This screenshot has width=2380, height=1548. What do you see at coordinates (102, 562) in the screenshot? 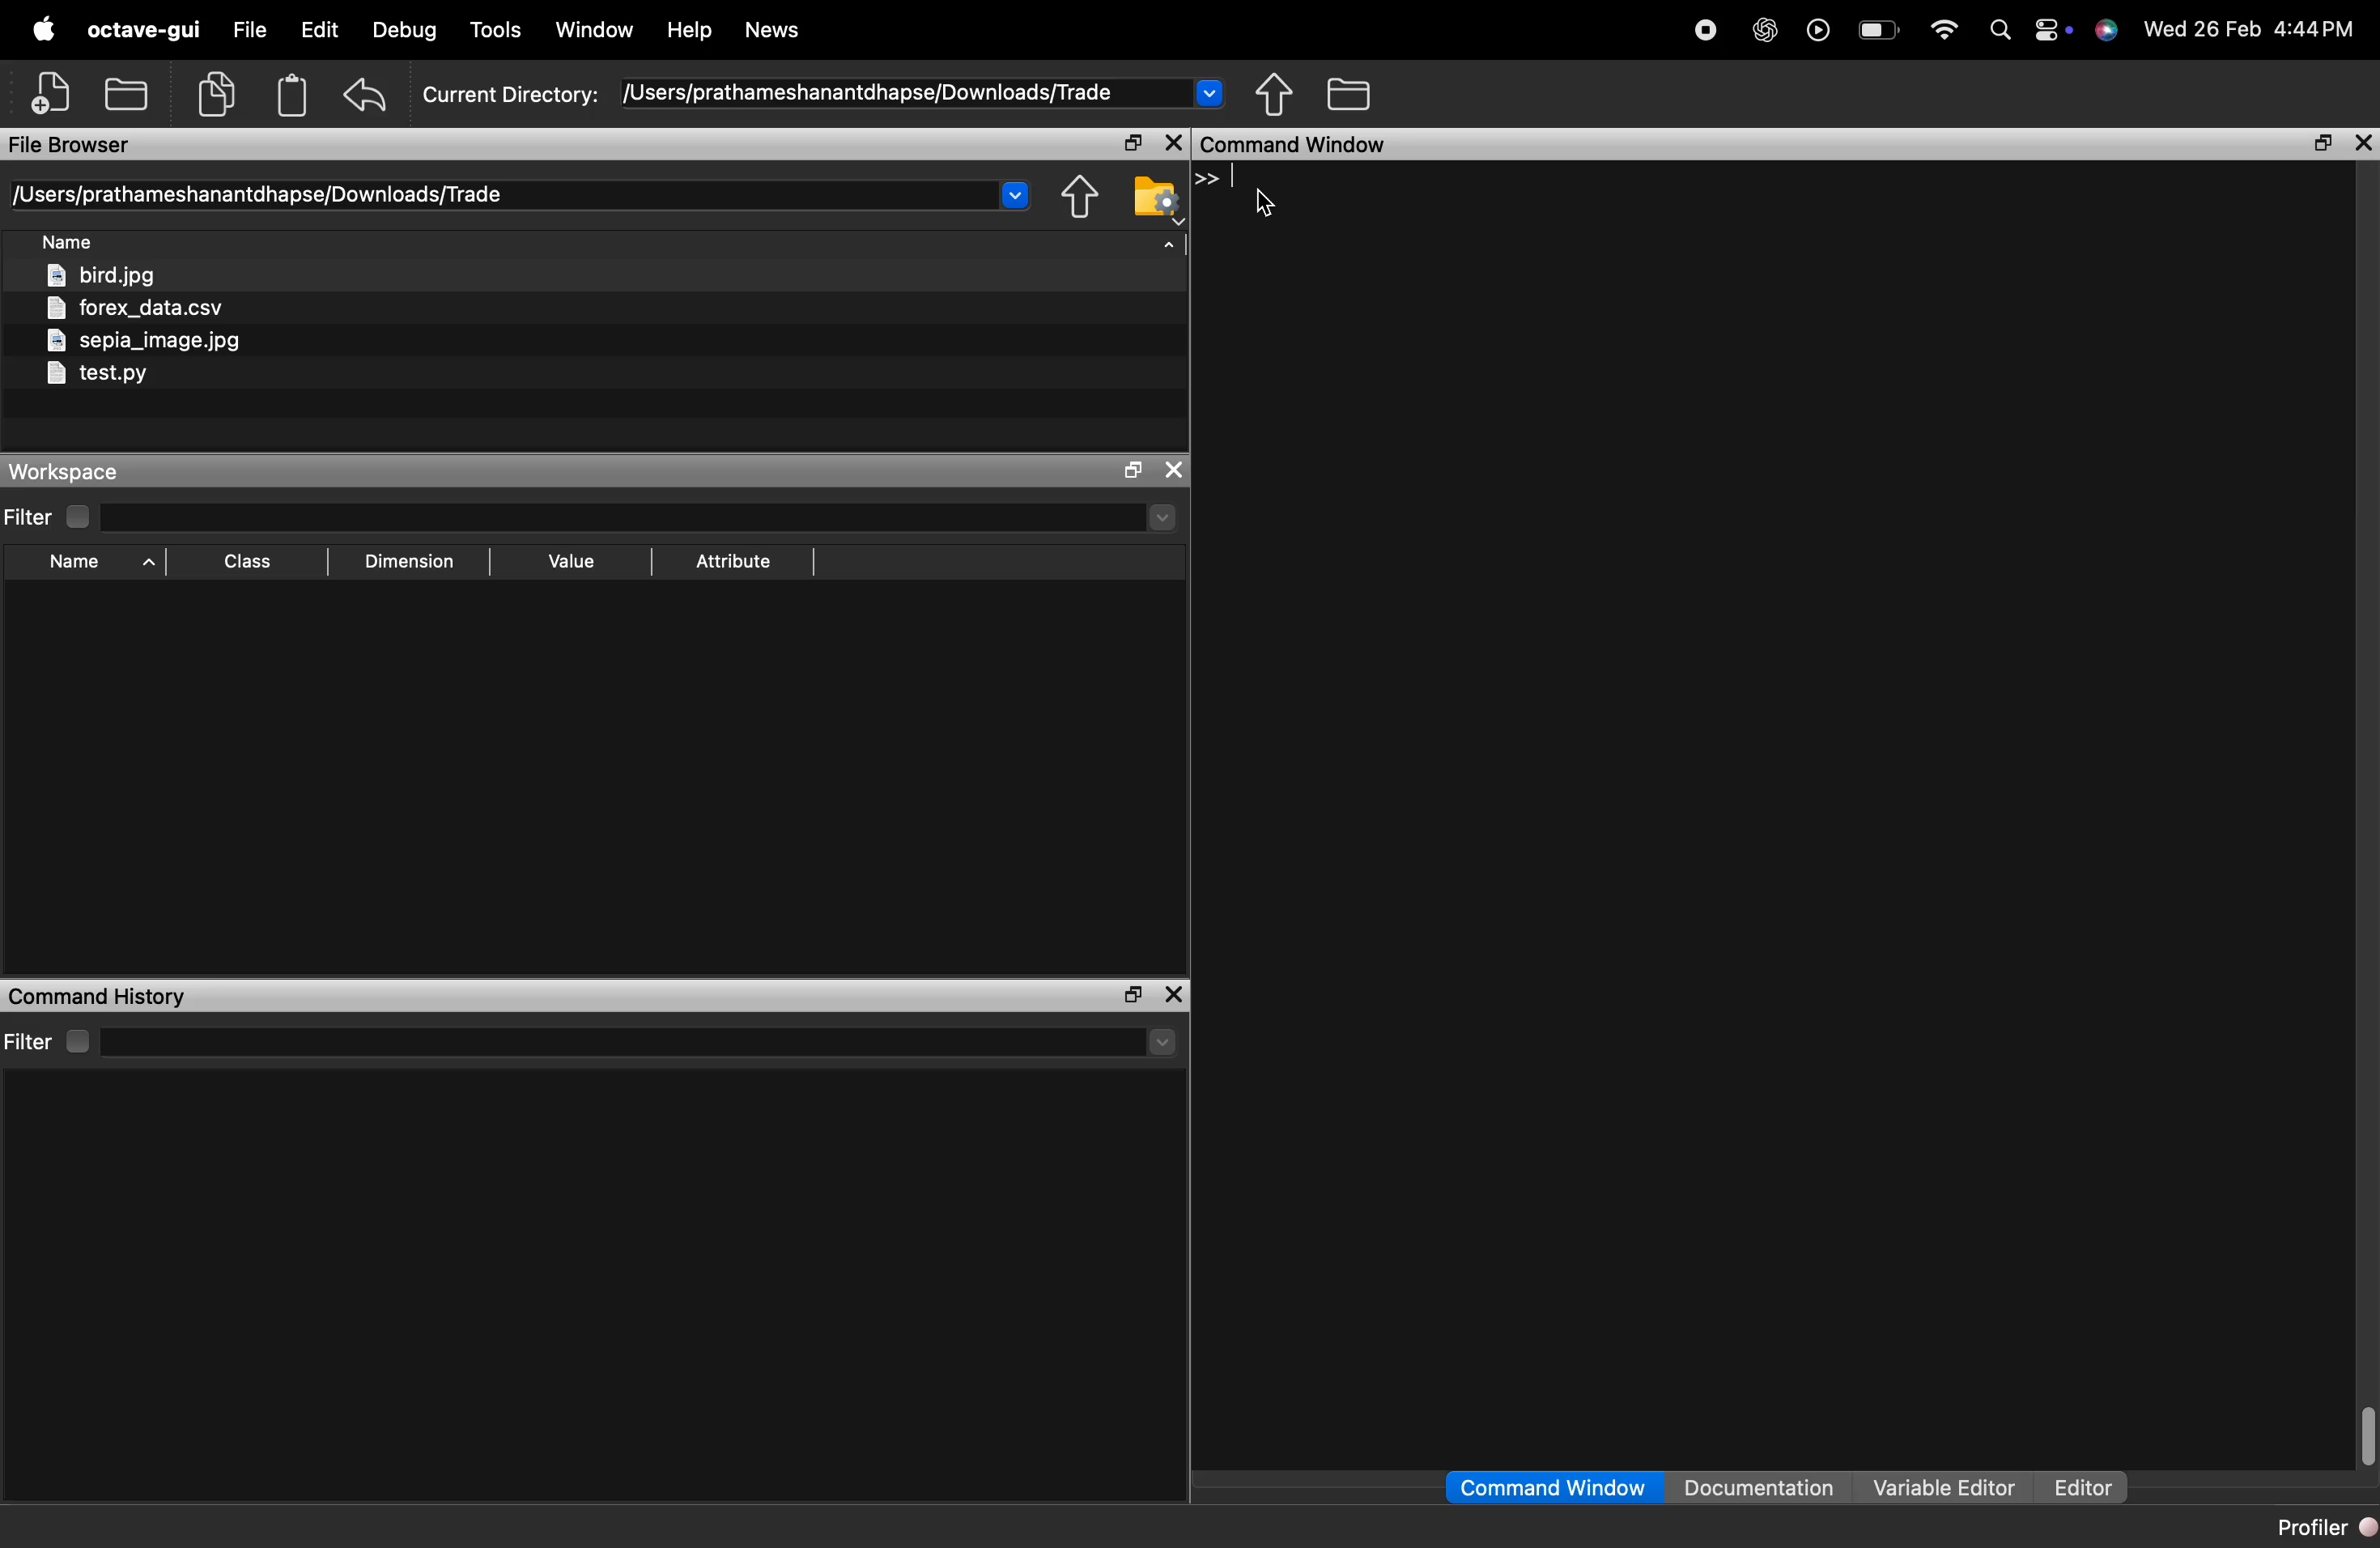
I see `Name ^` at bounding box center [102, 562].